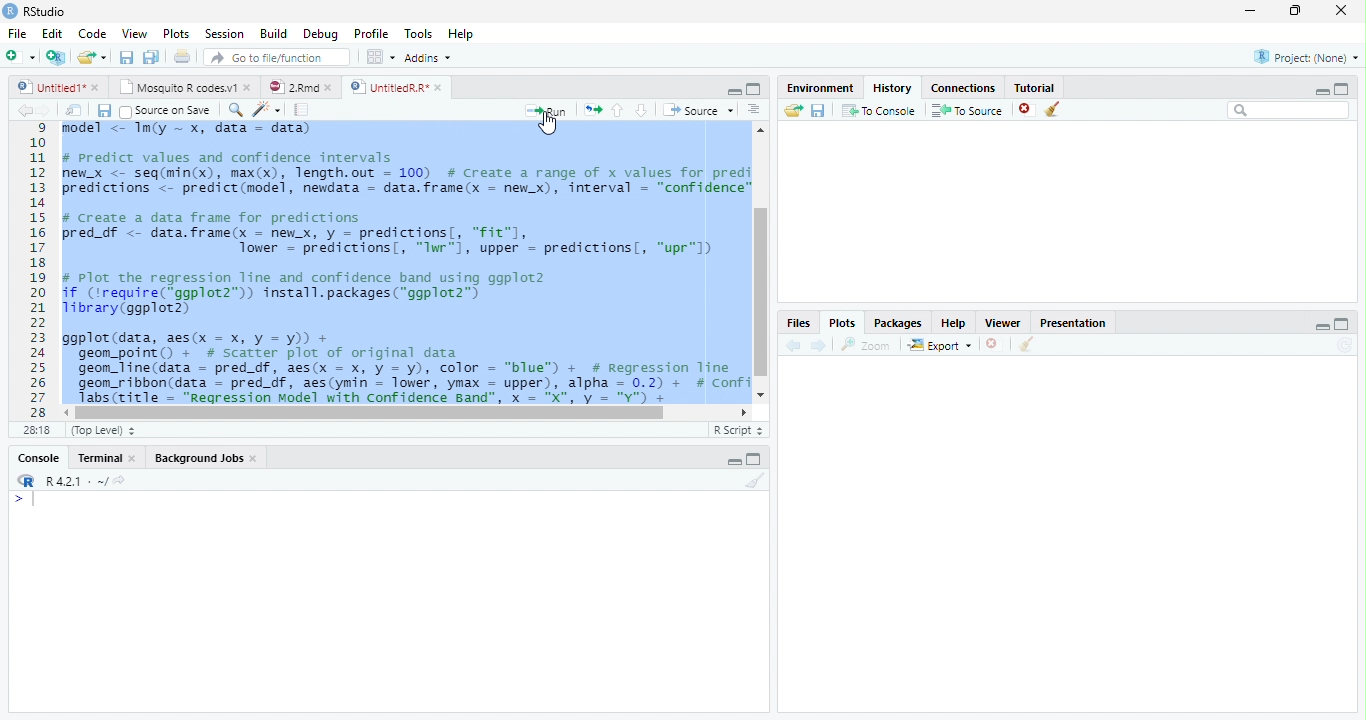  Describe the element at coordinates (1294, 10) in the screenshot. I see `Maximize` at that location.